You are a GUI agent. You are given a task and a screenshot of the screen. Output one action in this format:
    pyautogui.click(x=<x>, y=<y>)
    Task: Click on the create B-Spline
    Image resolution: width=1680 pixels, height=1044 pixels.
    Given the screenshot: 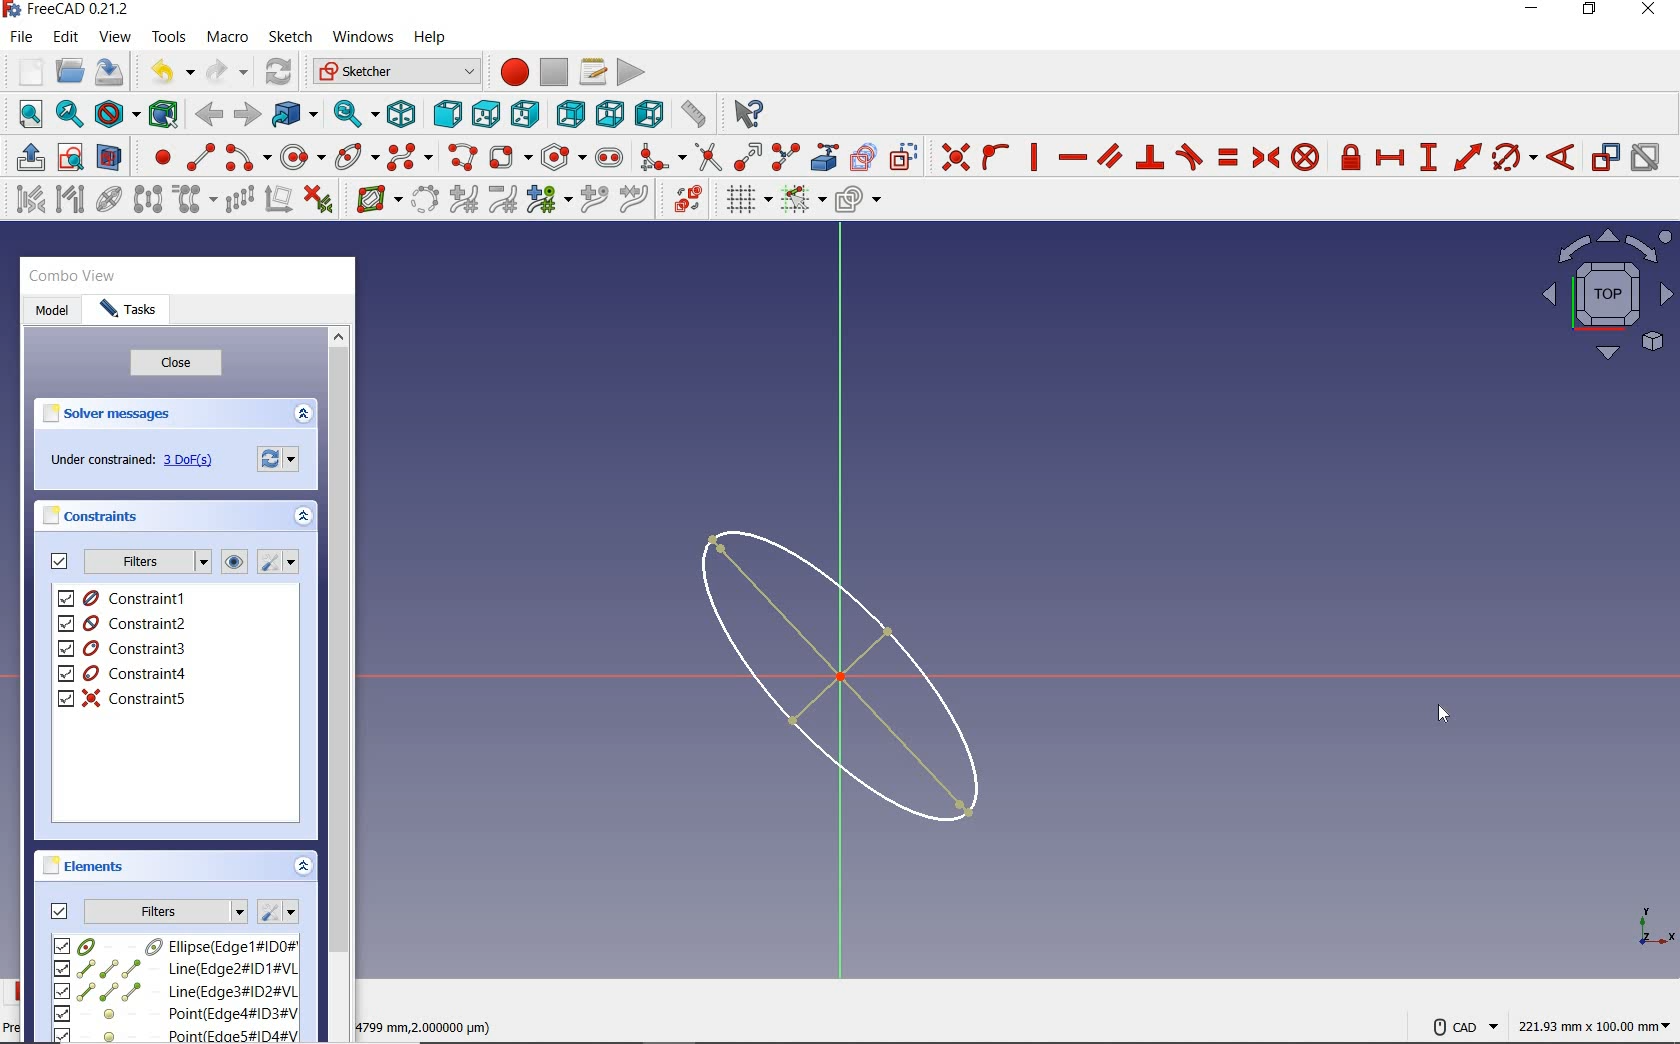 What is the action you would take?
    pyautogui.click(x=409, y=156)
    